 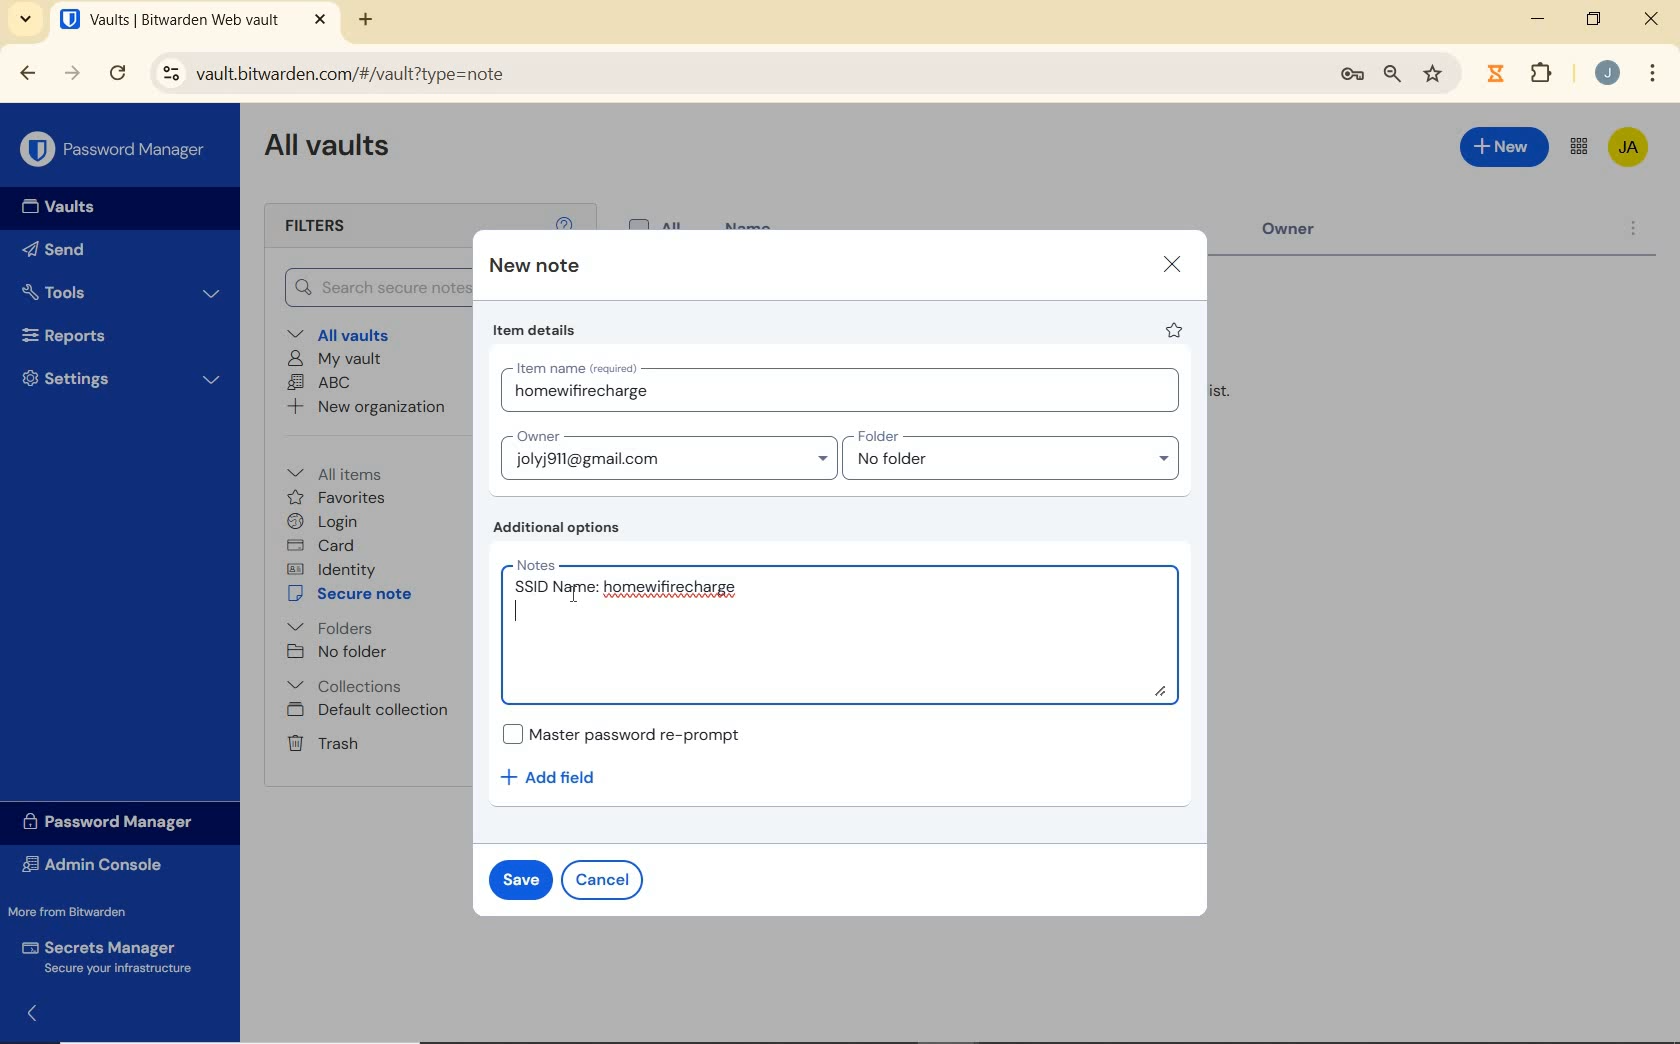 I want to click on reload, so click(x=117, y=74).